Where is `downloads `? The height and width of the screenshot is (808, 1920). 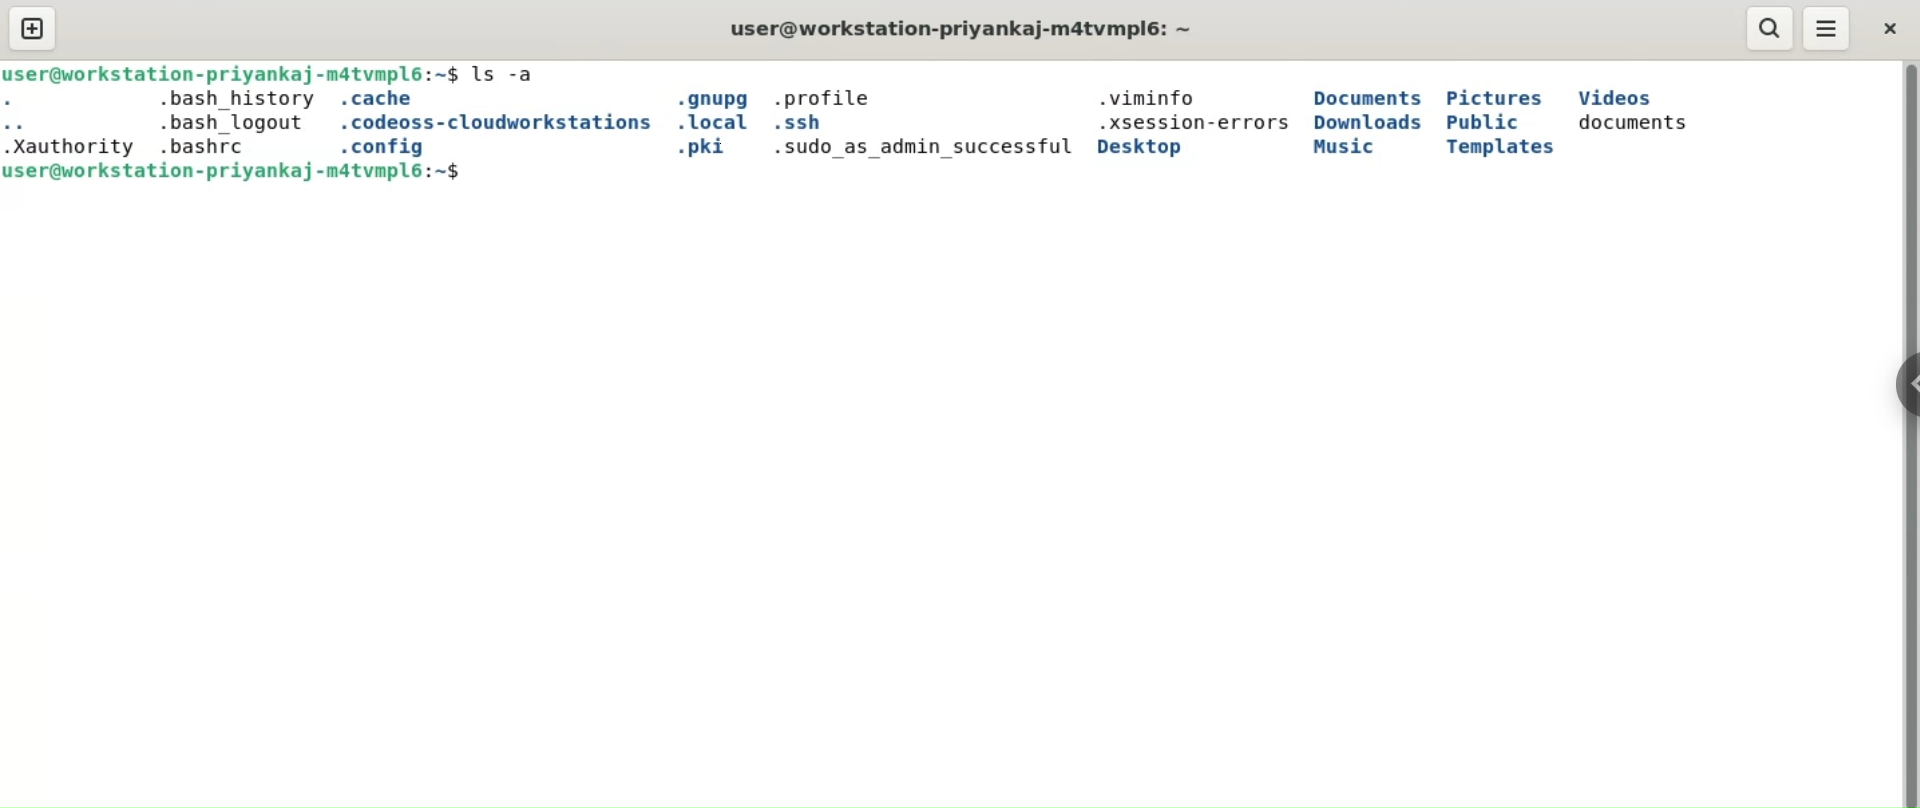
downloads  is located at coordinates (1369, 125).